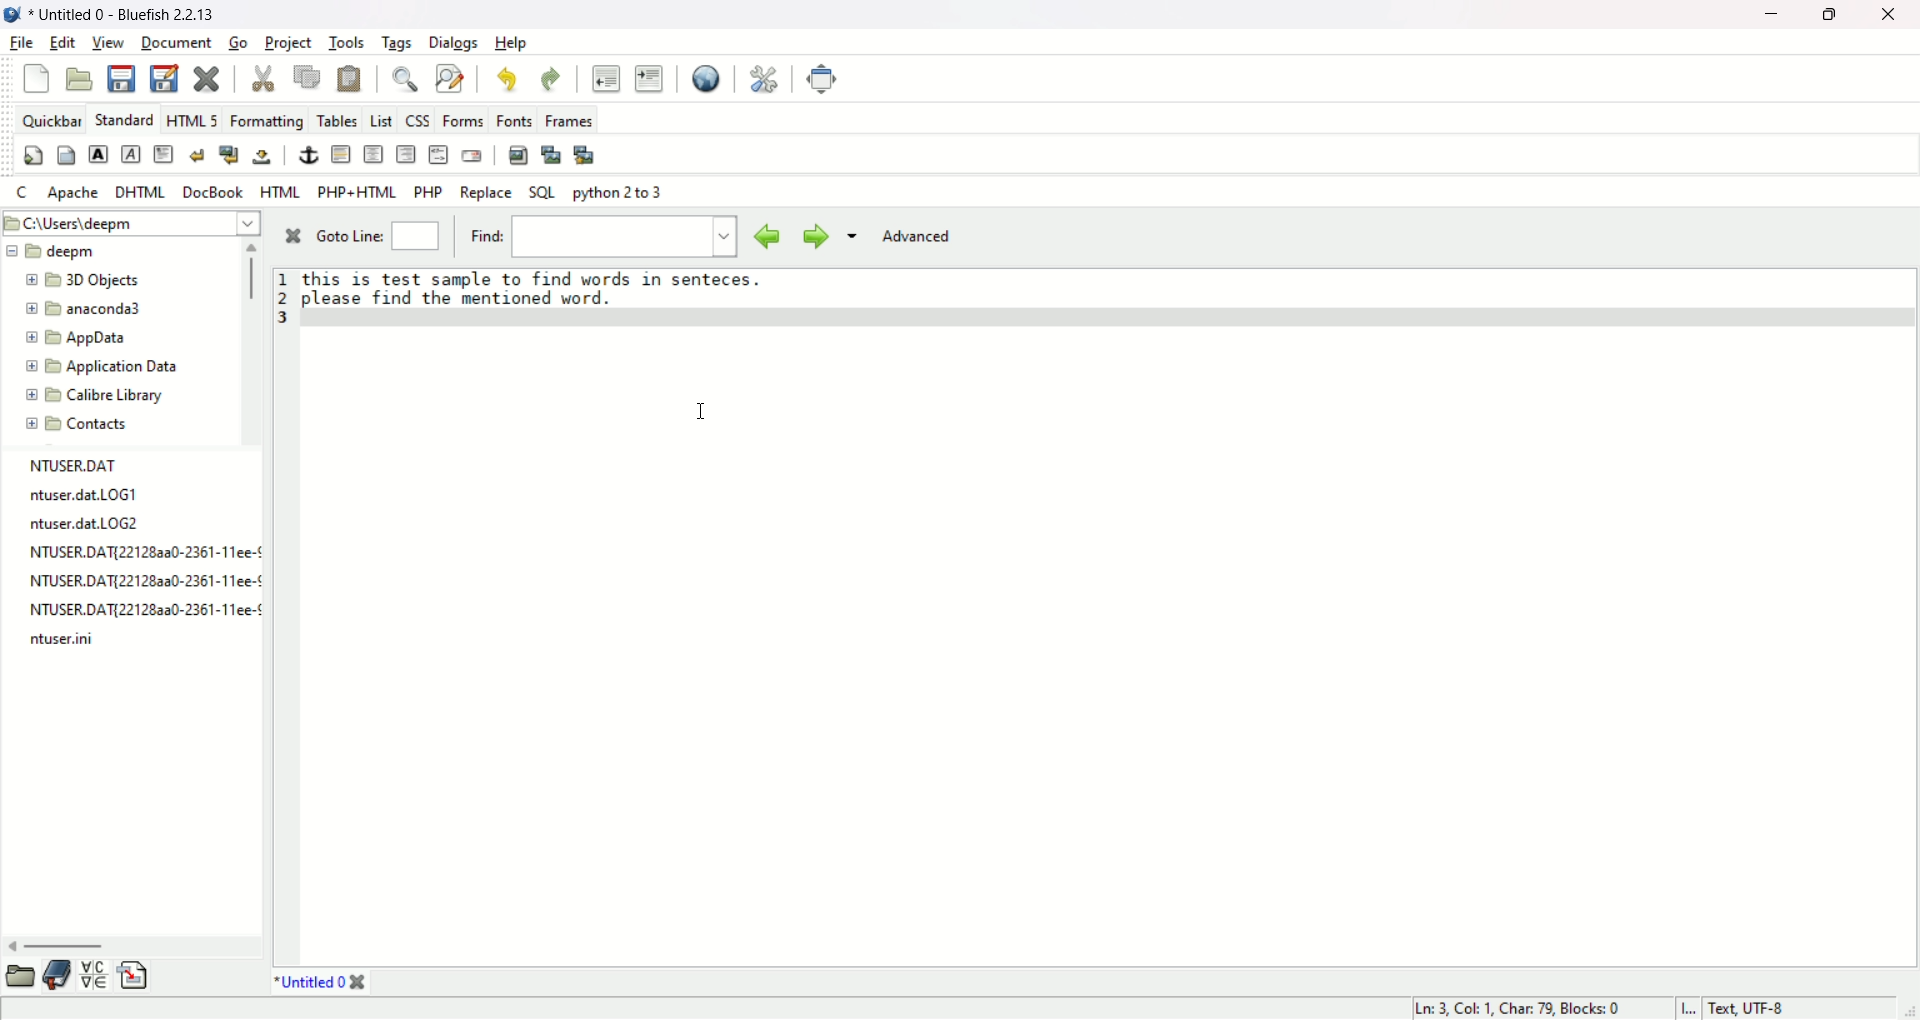  What do you see at coordinates (470, 155) in the screenshot?
I see `email` at bounding box center [470, 155].